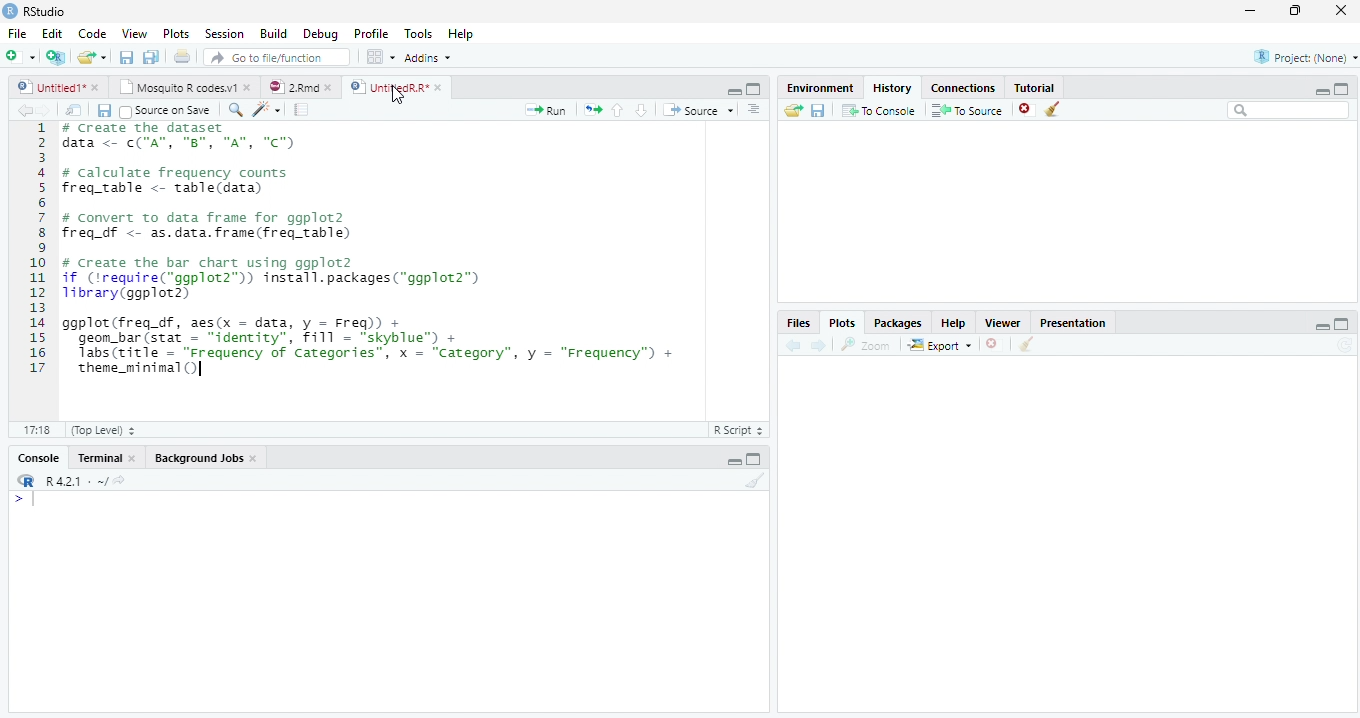 This screenshot has width=1360, height=718. Describe the element at coordinates (430, 58) in the screenshot. I see `Addins` at that location.